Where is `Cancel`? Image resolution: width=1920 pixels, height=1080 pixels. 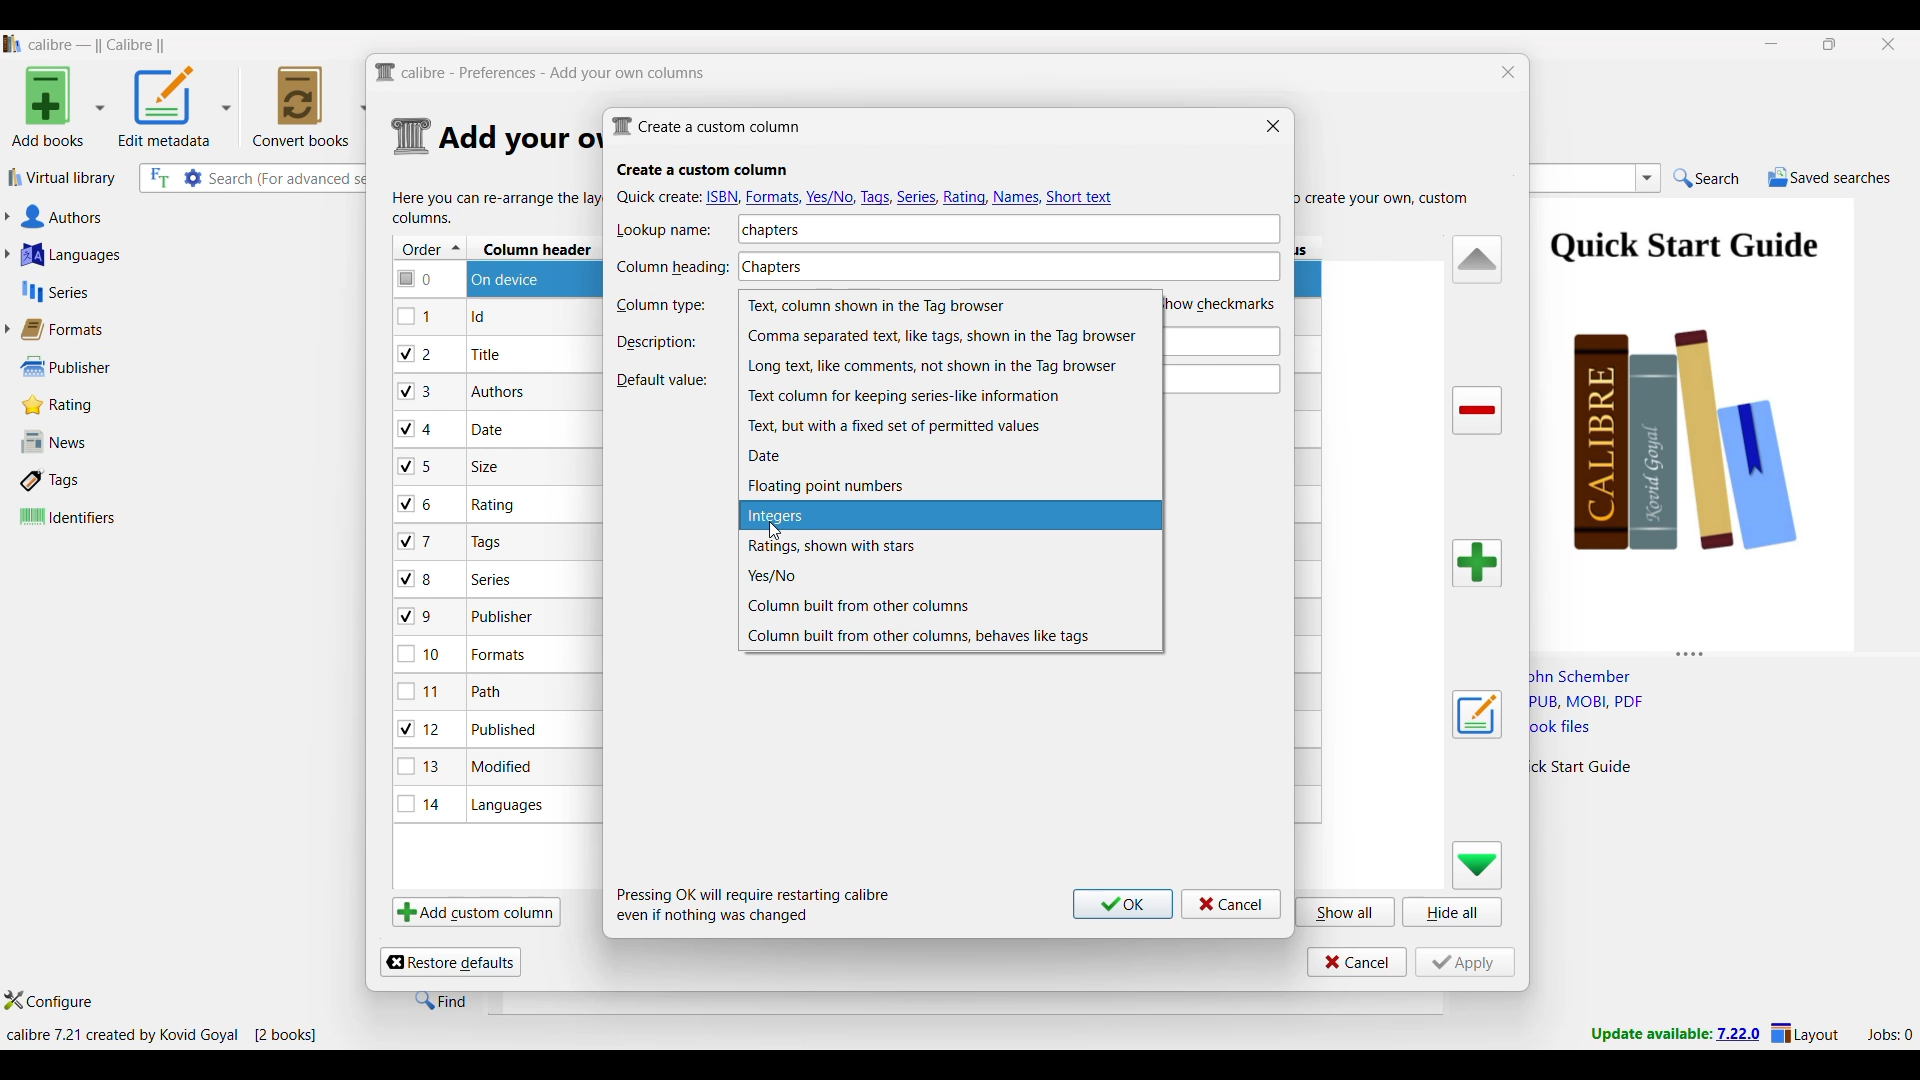
Cancel is located at coordinates (1231, 904).